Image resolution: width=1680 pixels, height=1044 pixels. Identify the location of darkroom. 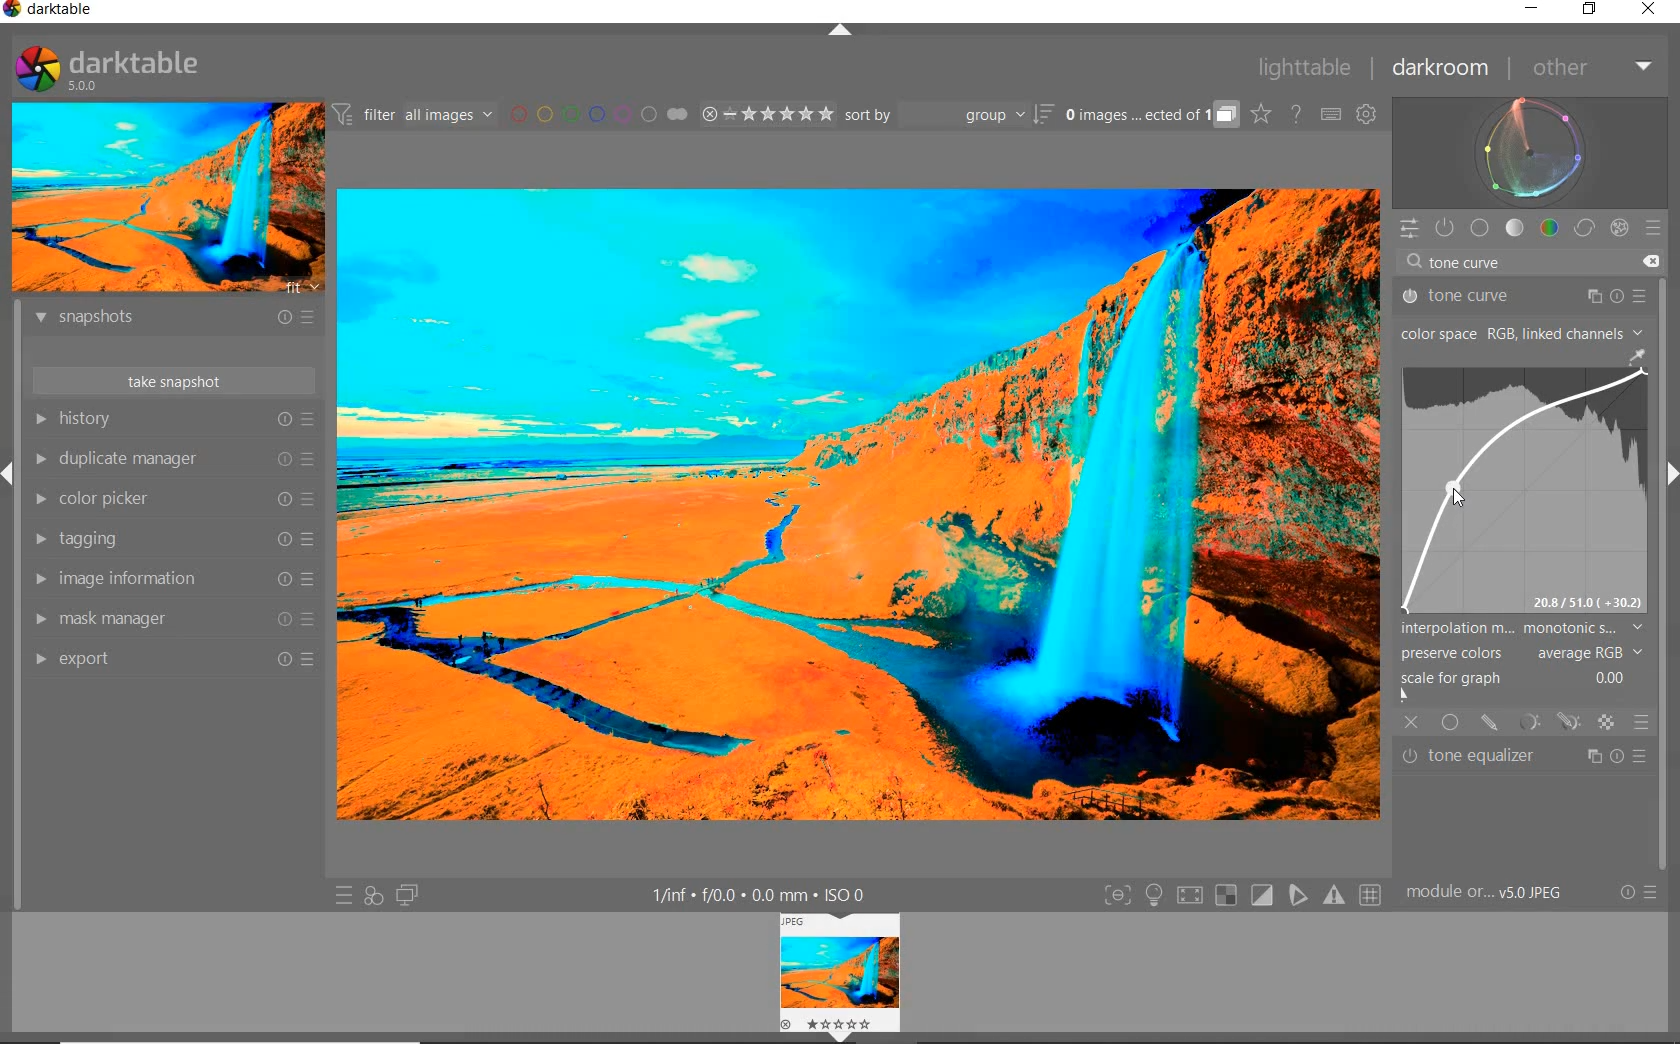
(1441, 69).